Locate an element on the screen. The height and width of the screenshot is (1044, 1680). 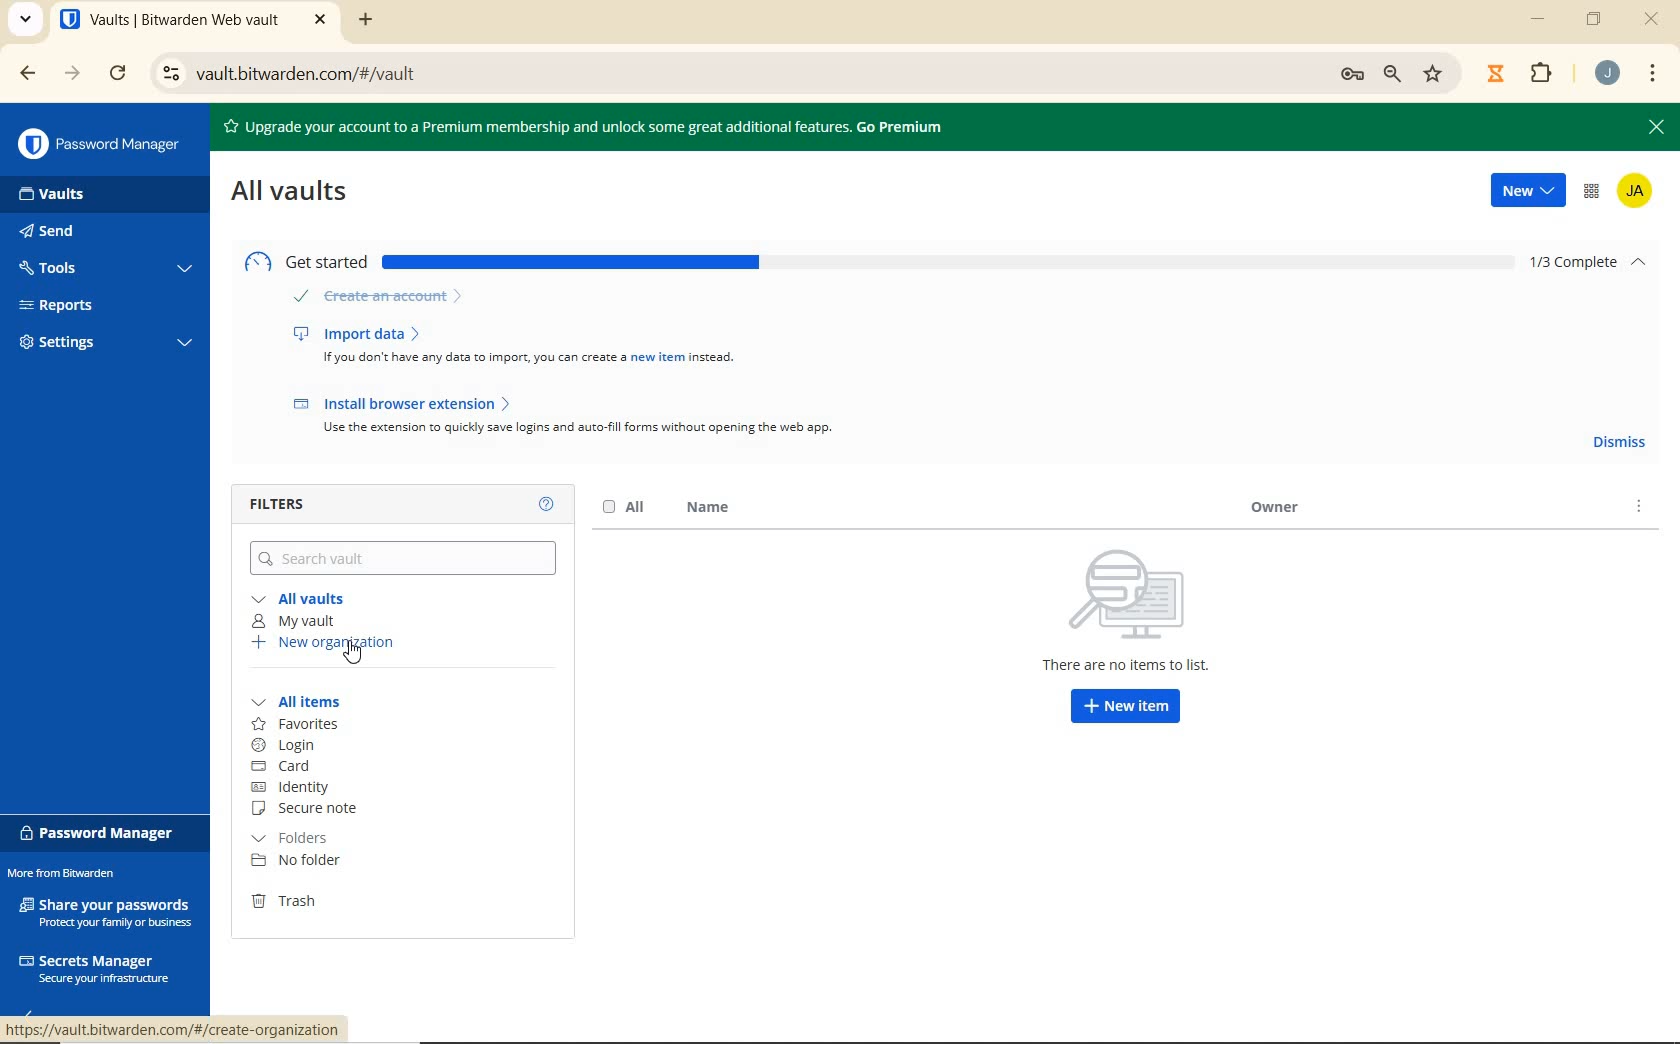
secrets manager is located at coordinates (94, 966).